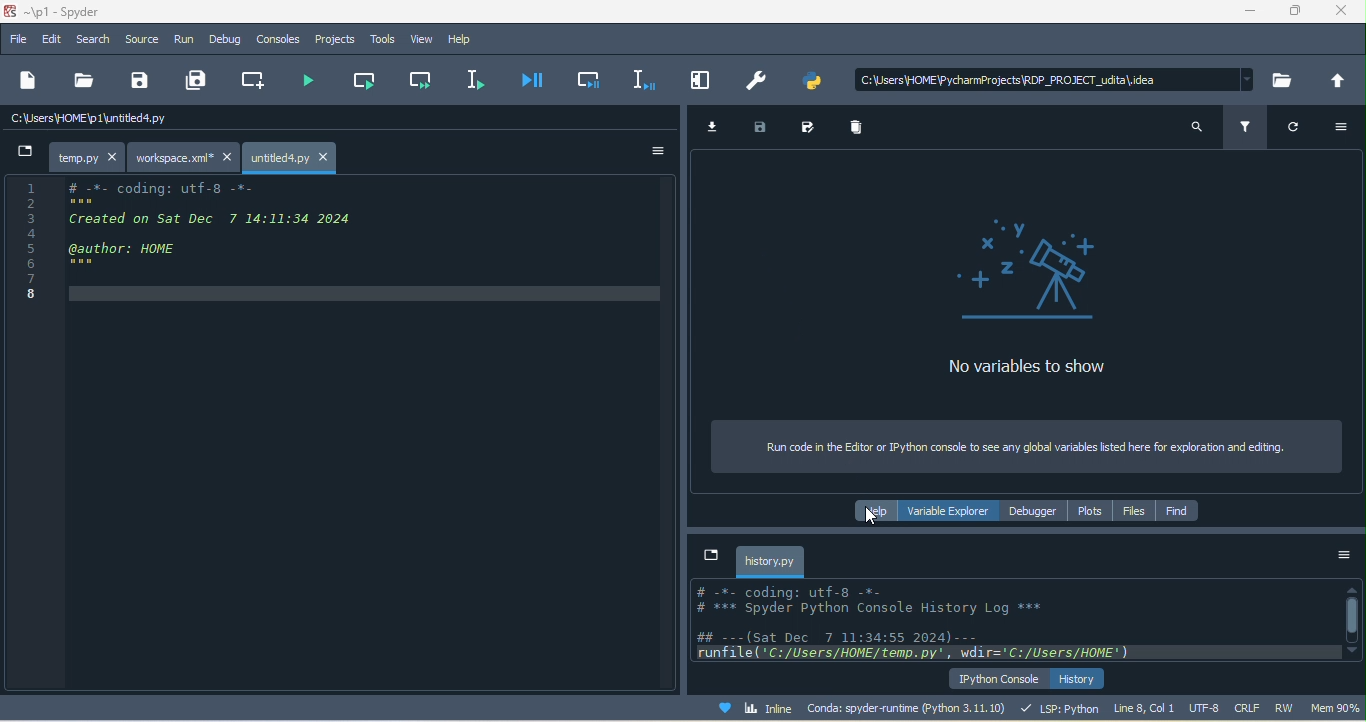 The height and width of the screenshot is (722, 1366). I want to click on vertical scroll bar, so click(1351, 620).